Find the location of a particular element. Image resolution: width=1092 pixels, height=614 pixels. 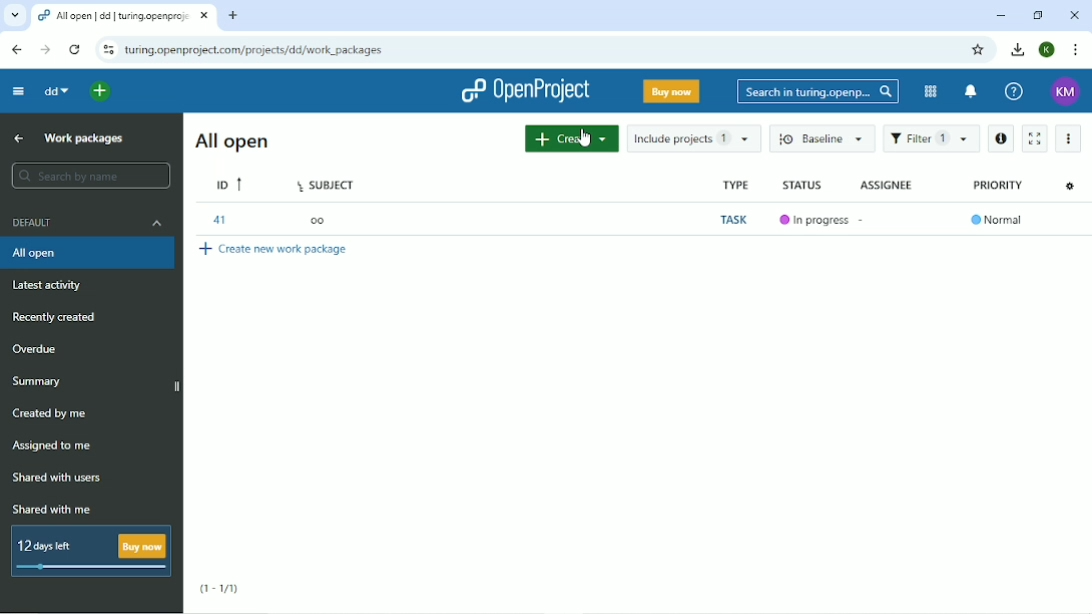

All open is located at coordinates (230, 141).